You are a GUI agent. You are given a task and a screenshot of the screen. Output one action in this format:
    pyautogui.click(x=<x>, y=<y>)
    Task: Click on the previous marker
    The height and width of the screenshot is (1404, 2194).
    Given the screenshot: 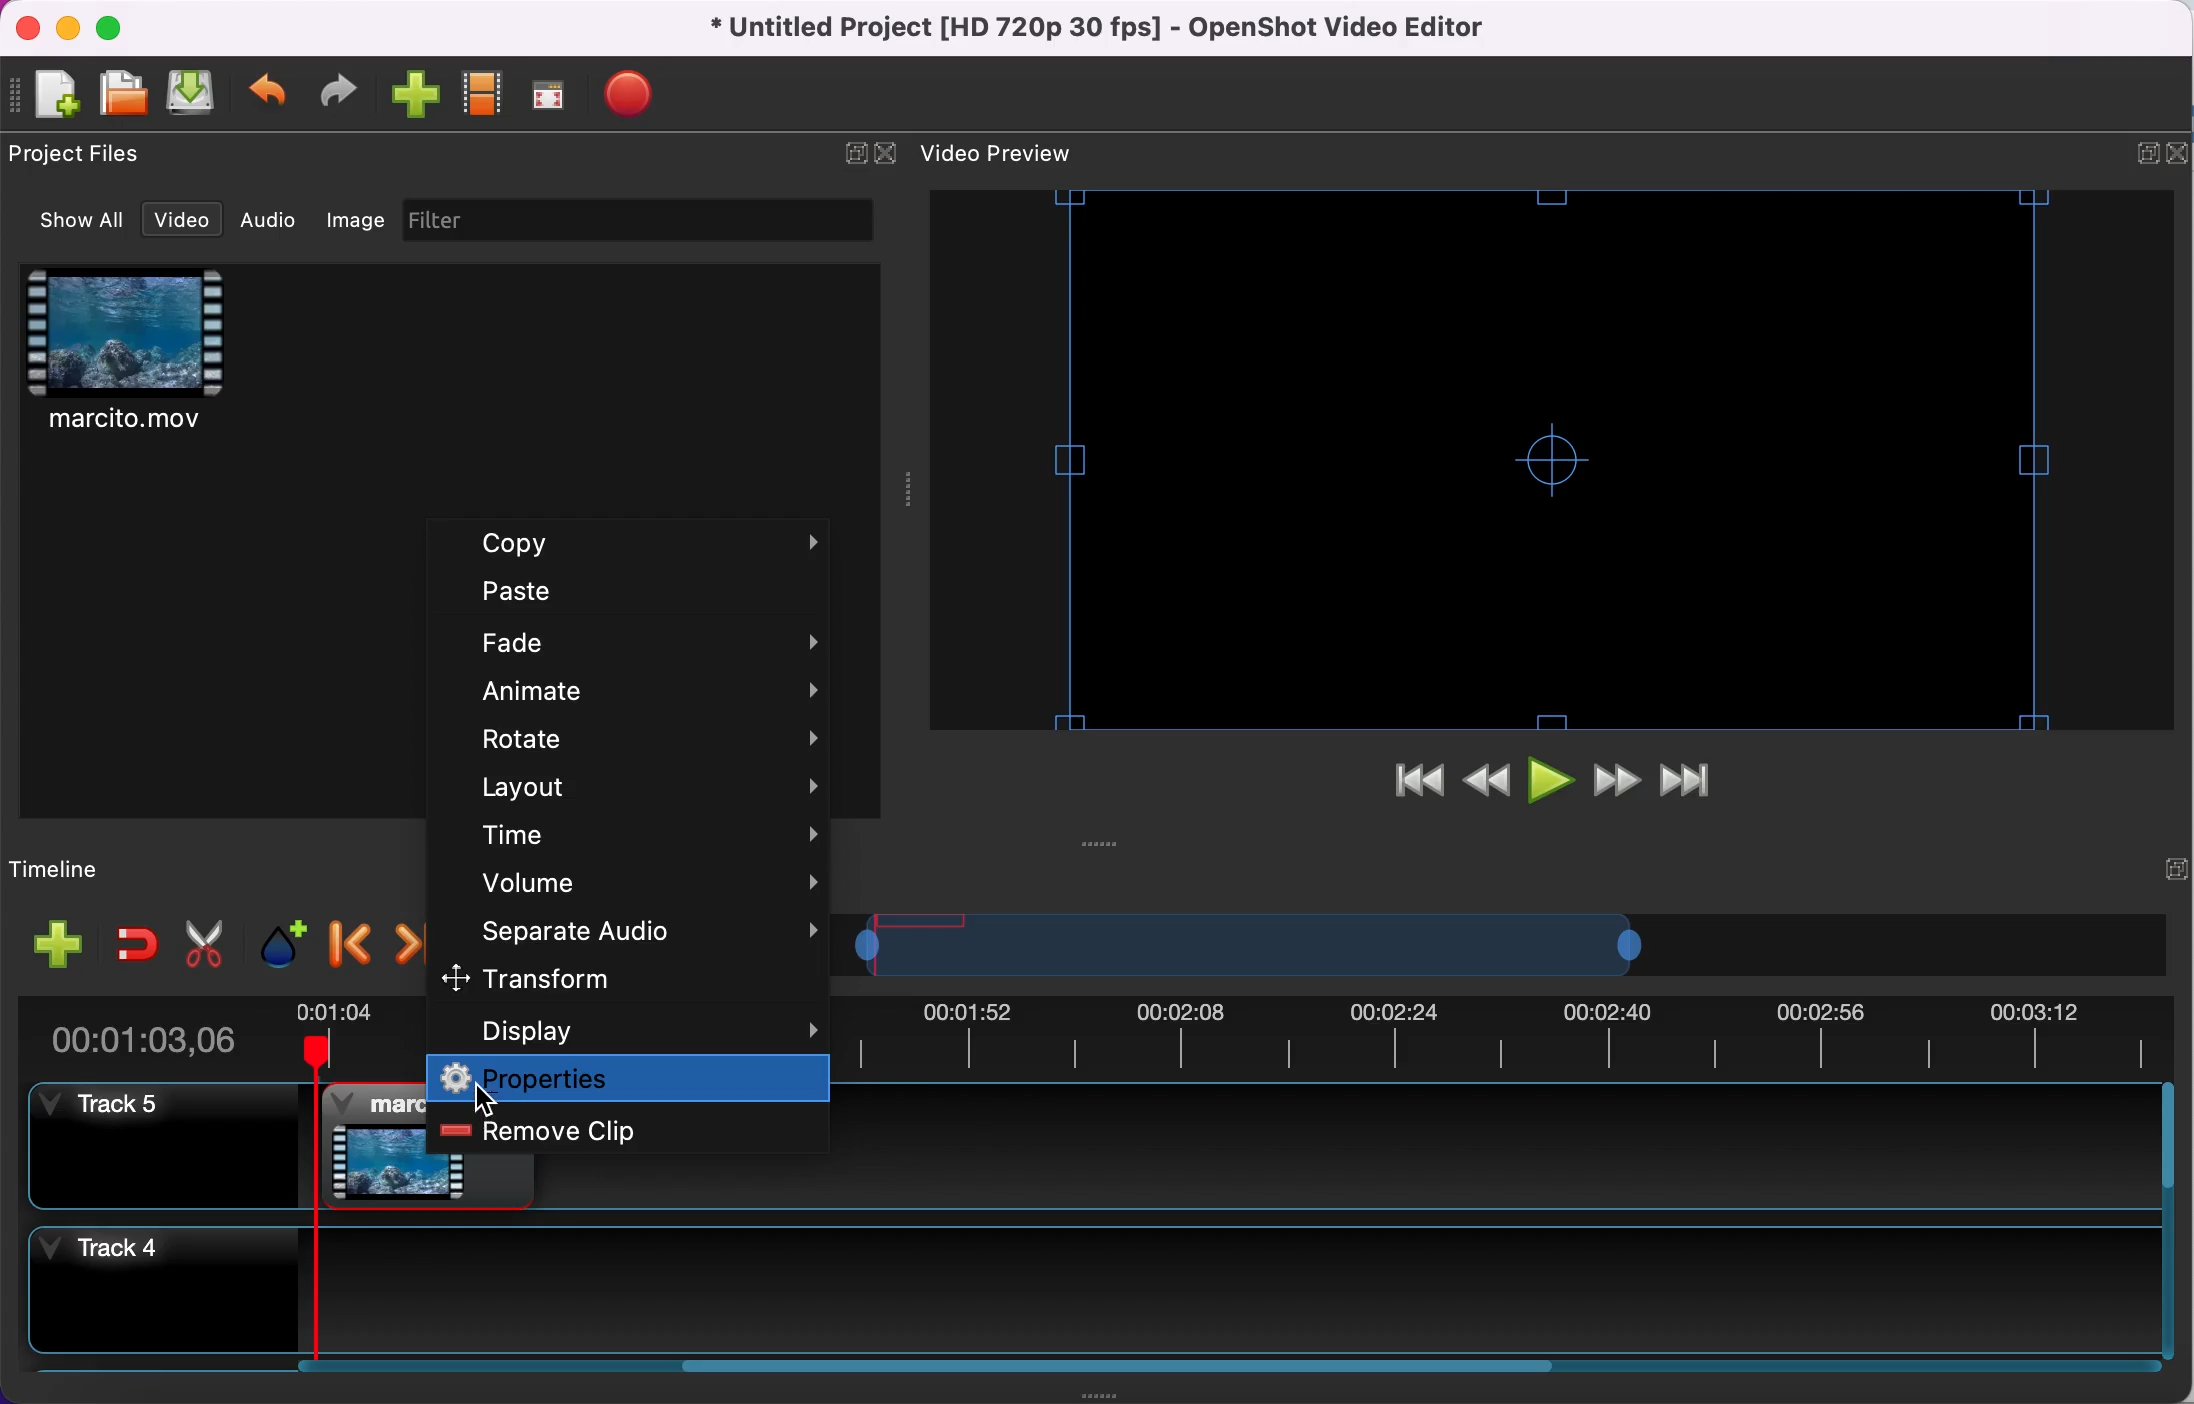 What is the action you would take?
    pyautogui.click(x=350, y=941)
    